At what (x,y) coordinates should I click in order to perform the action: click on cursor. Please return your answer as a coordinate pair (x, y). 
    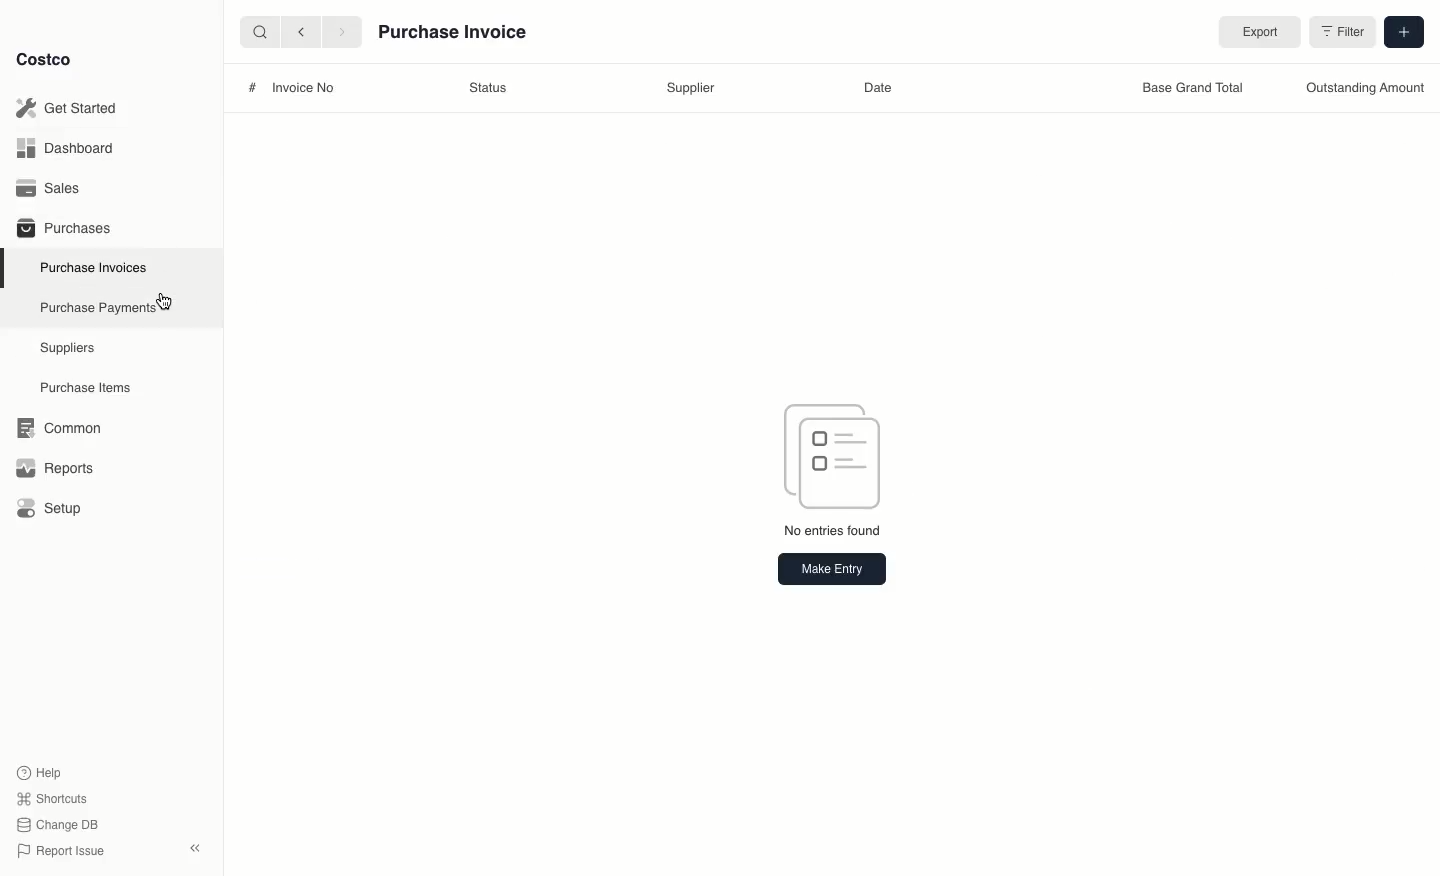
    Looking at the image, I should click on (169, 302).